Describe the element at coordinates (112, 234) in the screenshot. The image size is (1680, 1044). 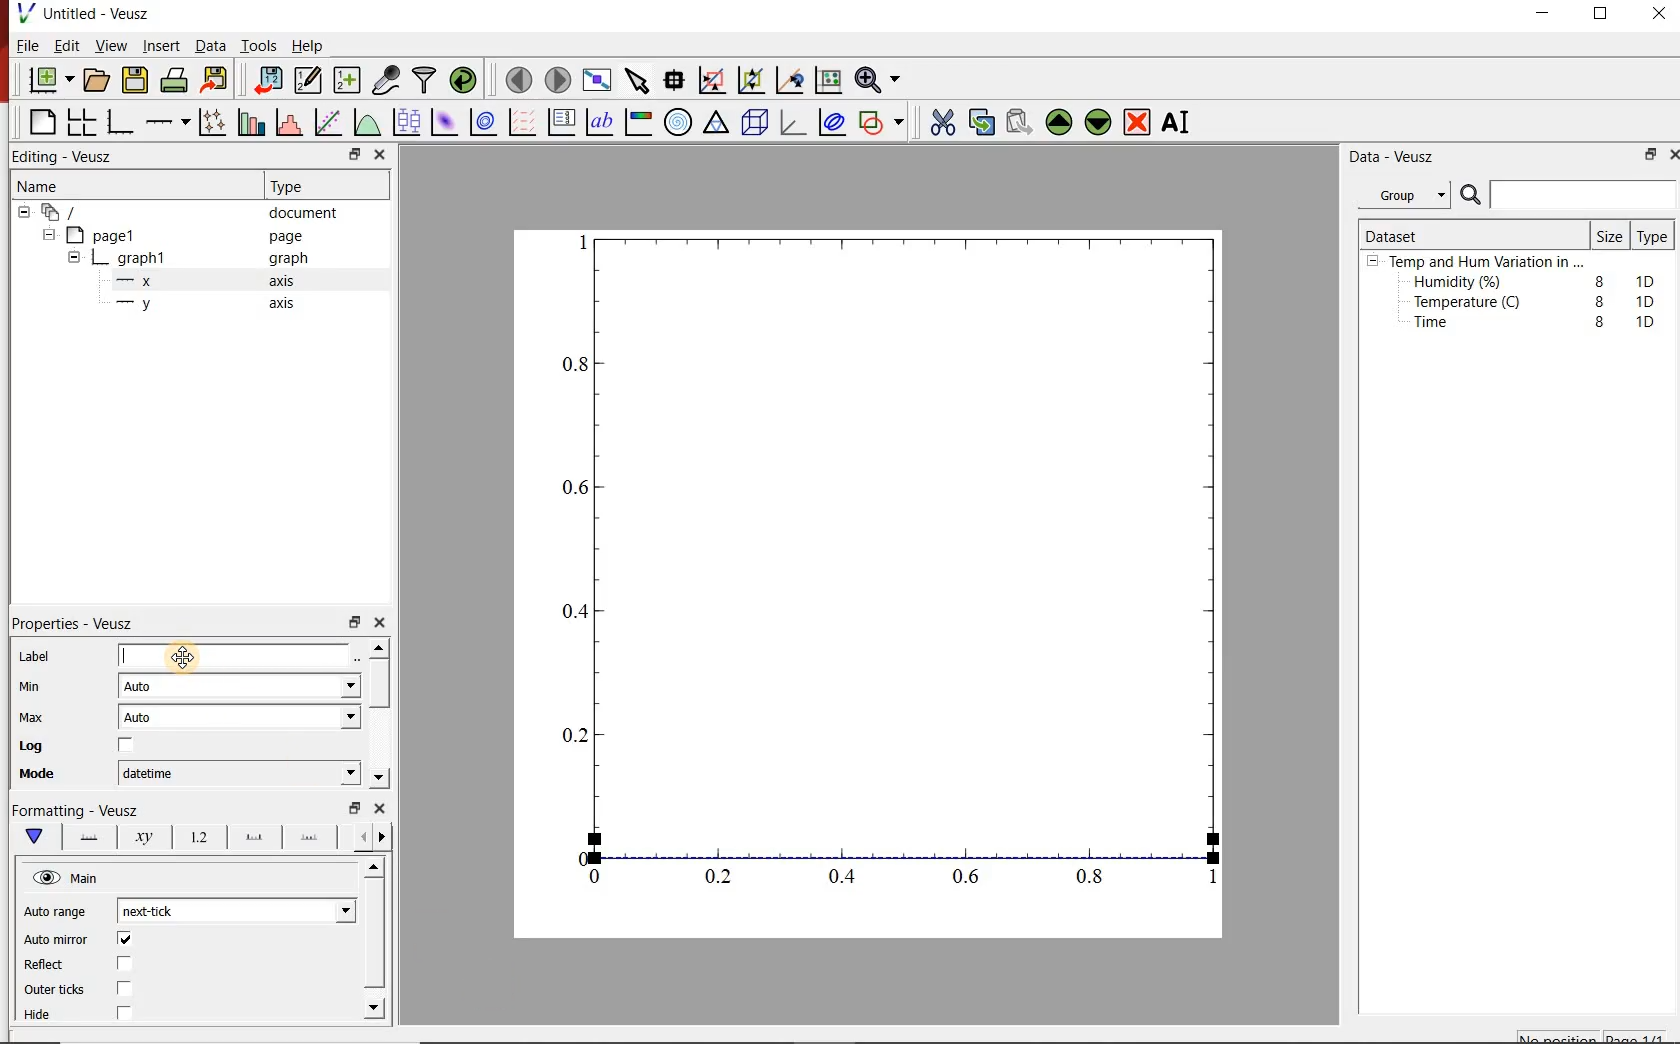
I see `page1` at that location.